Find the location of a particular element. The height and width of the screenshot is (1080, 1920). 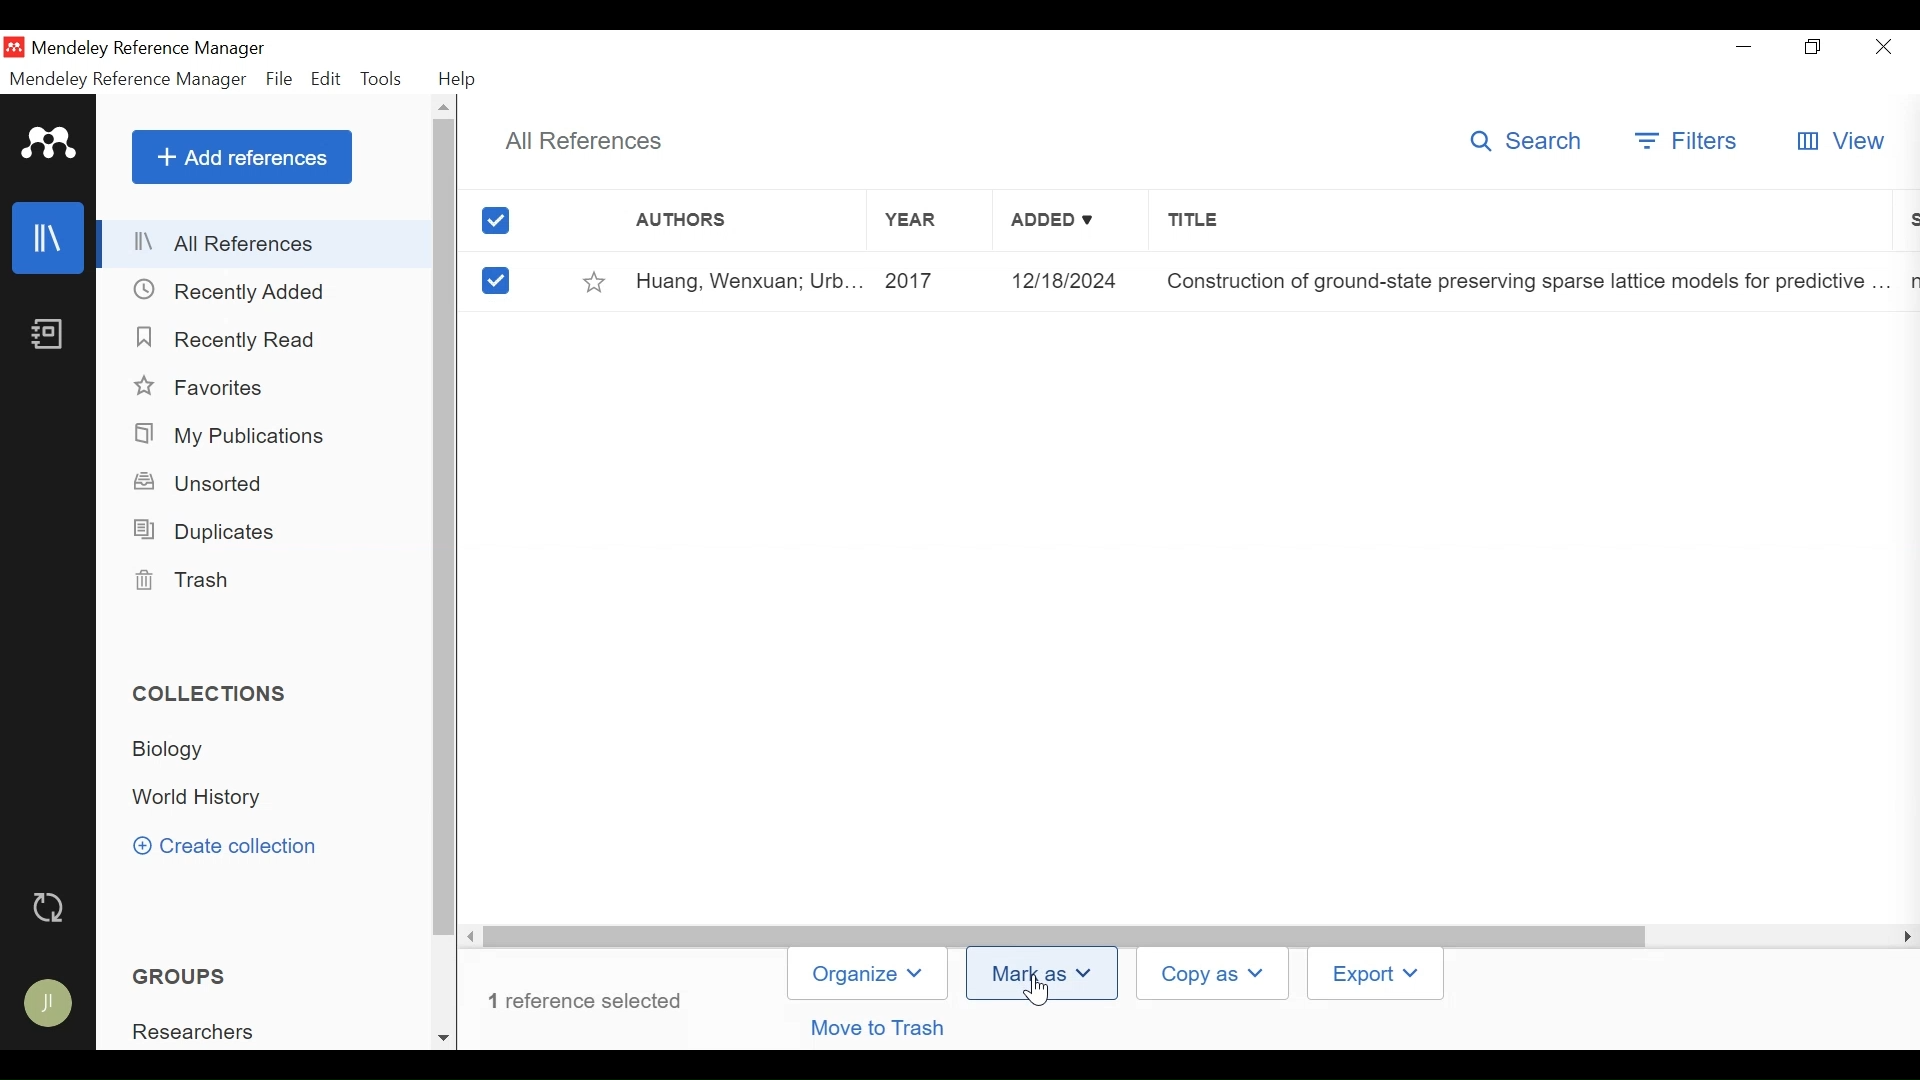

Move to trash is located at coordinates (883, 1028).